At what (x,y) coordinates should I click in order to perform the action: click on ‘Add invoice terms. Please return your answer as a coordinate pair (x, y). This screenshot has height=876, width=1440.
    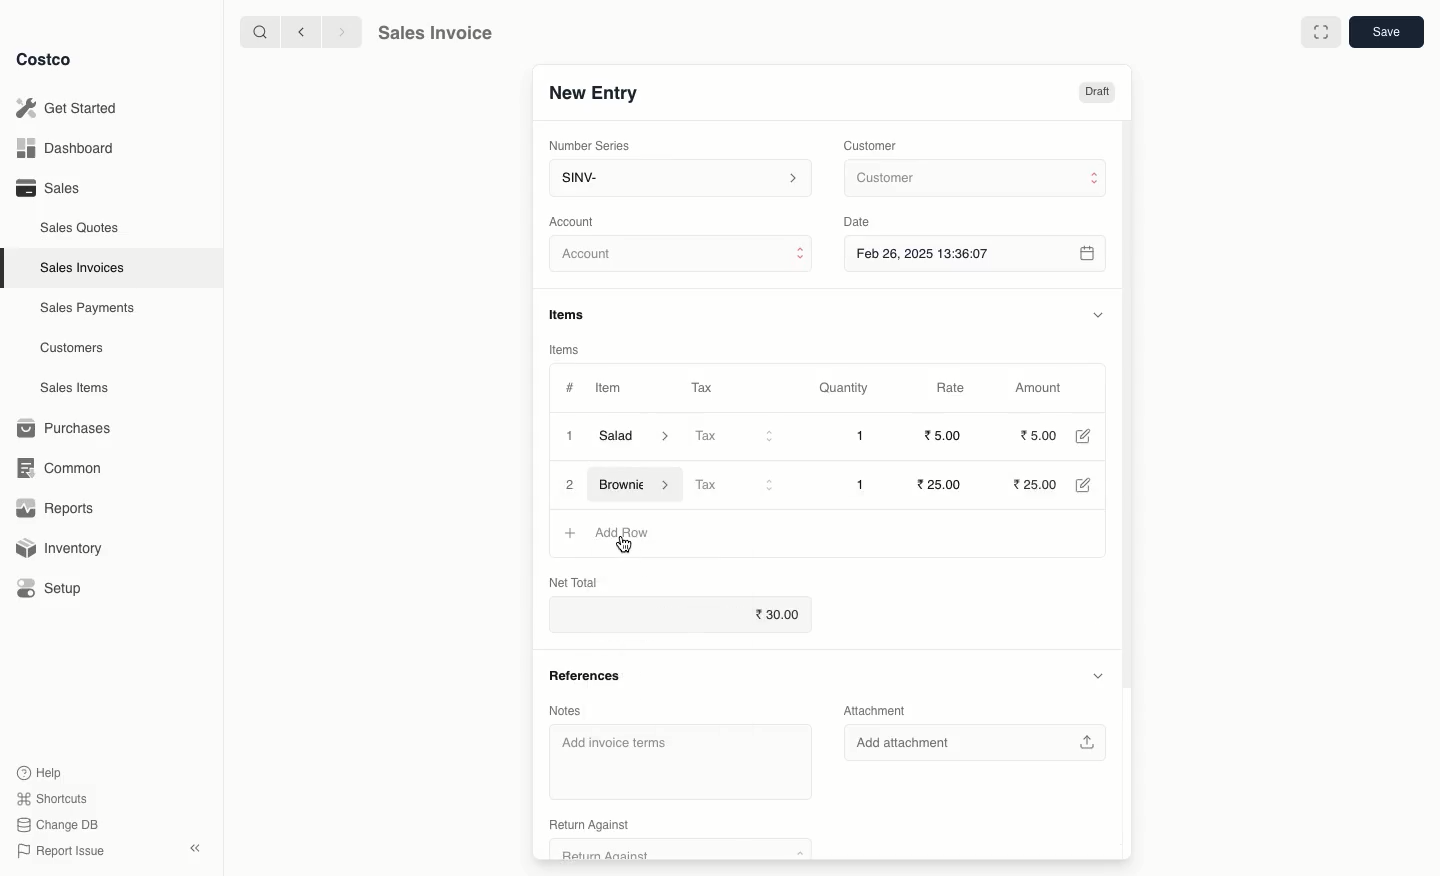
    Looking at the image, I should click on (676, 764).